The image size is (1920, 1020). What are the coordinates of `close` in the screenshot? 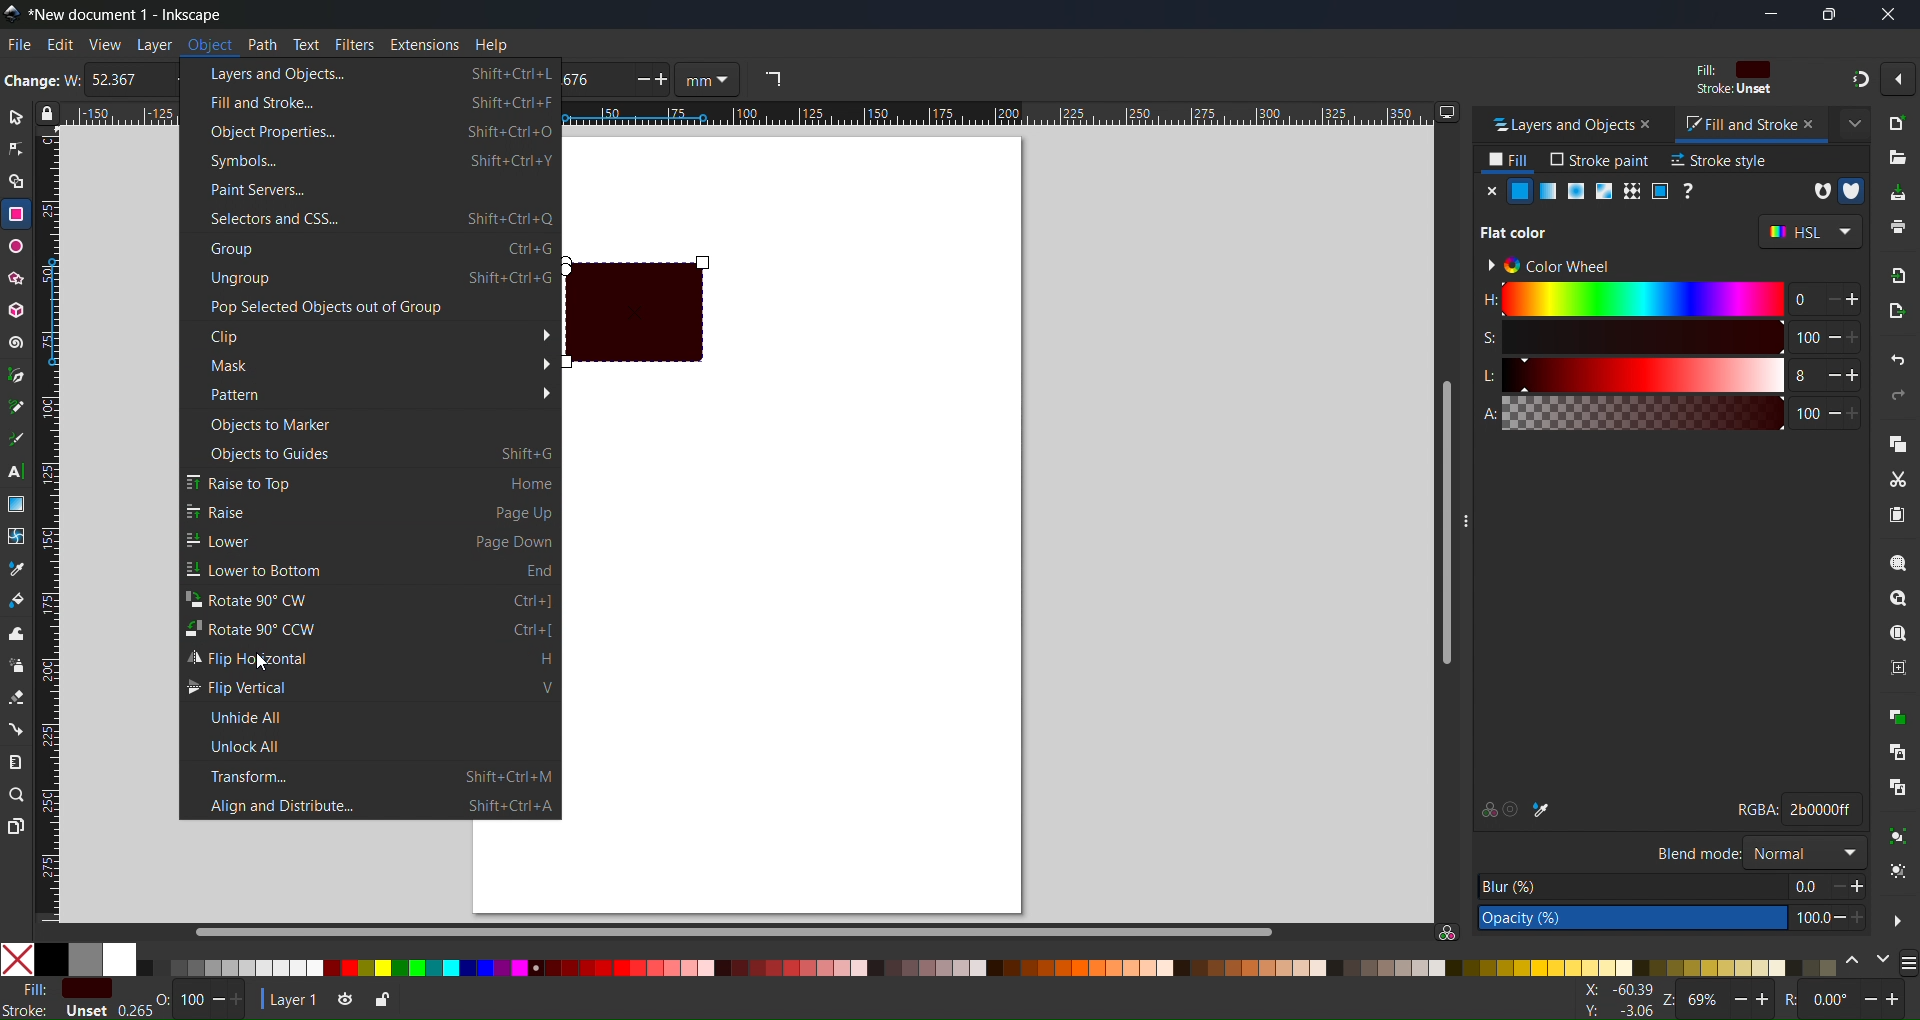 It's located at (1649, 125).